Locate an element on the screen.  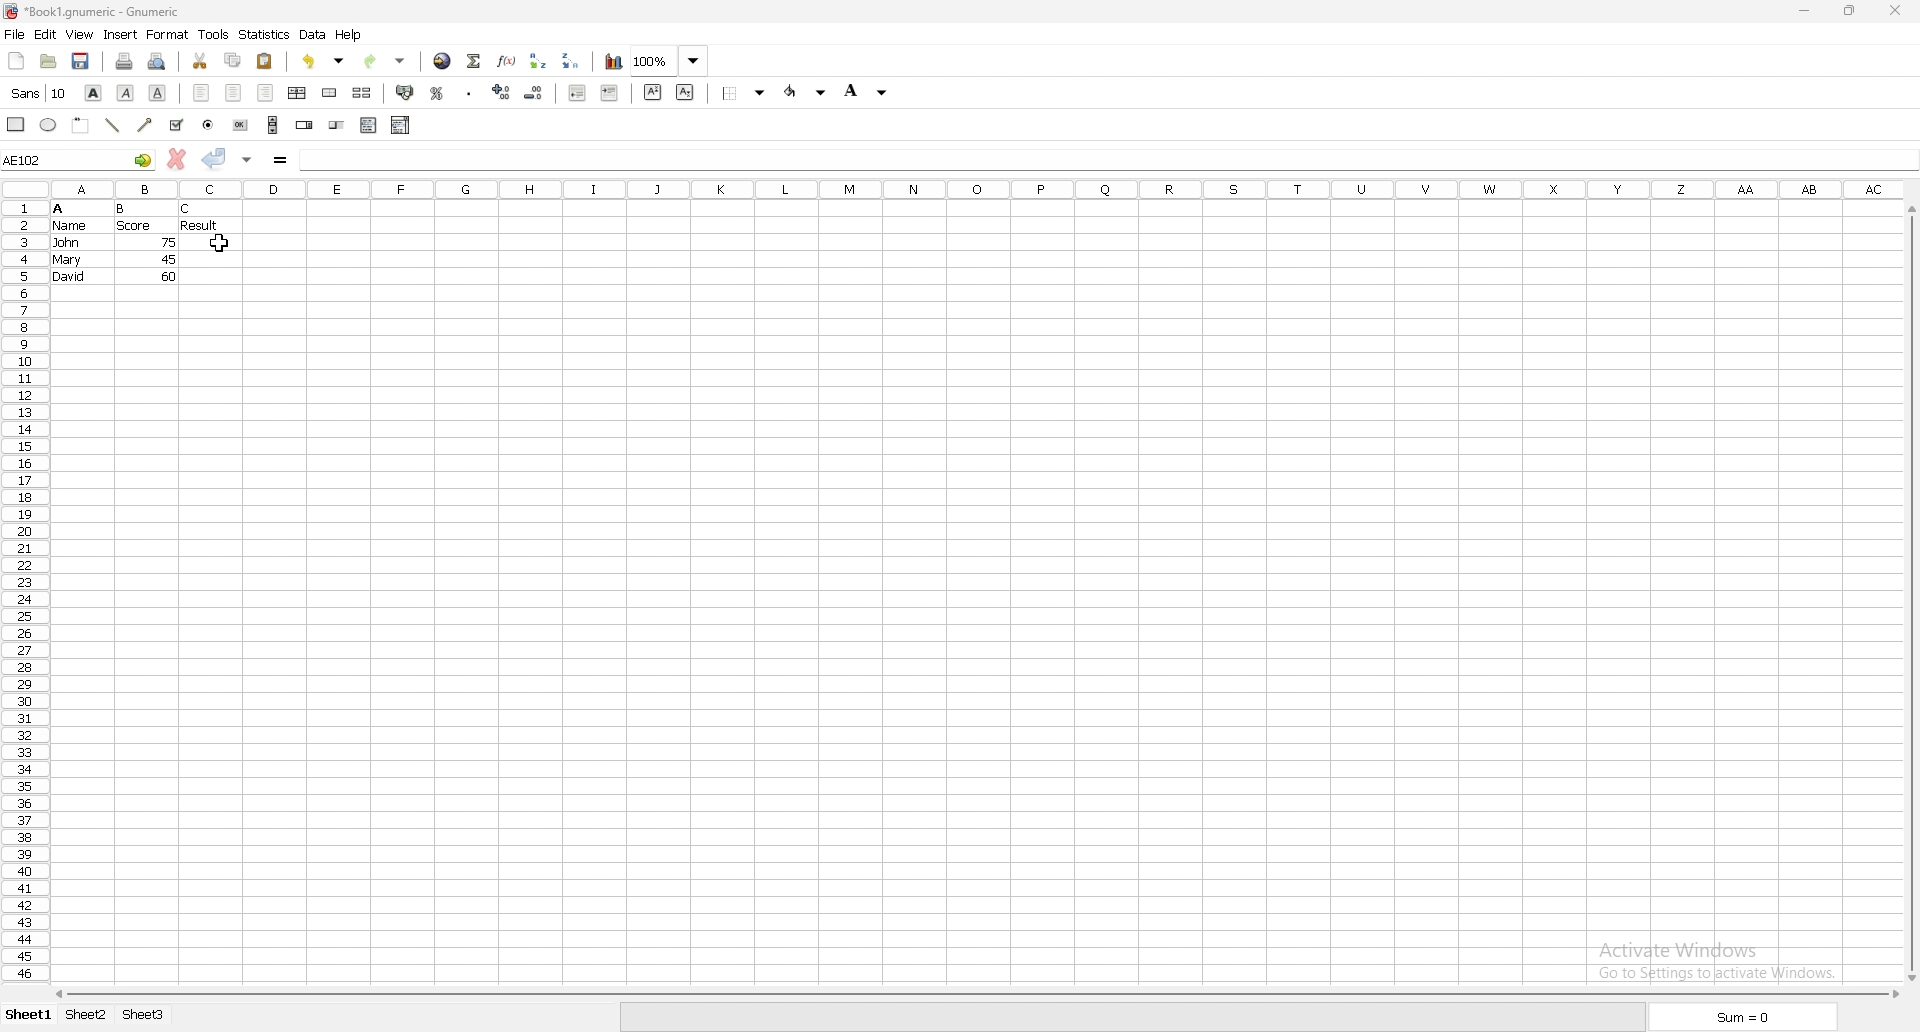
format is located at coordinates (168, 34).